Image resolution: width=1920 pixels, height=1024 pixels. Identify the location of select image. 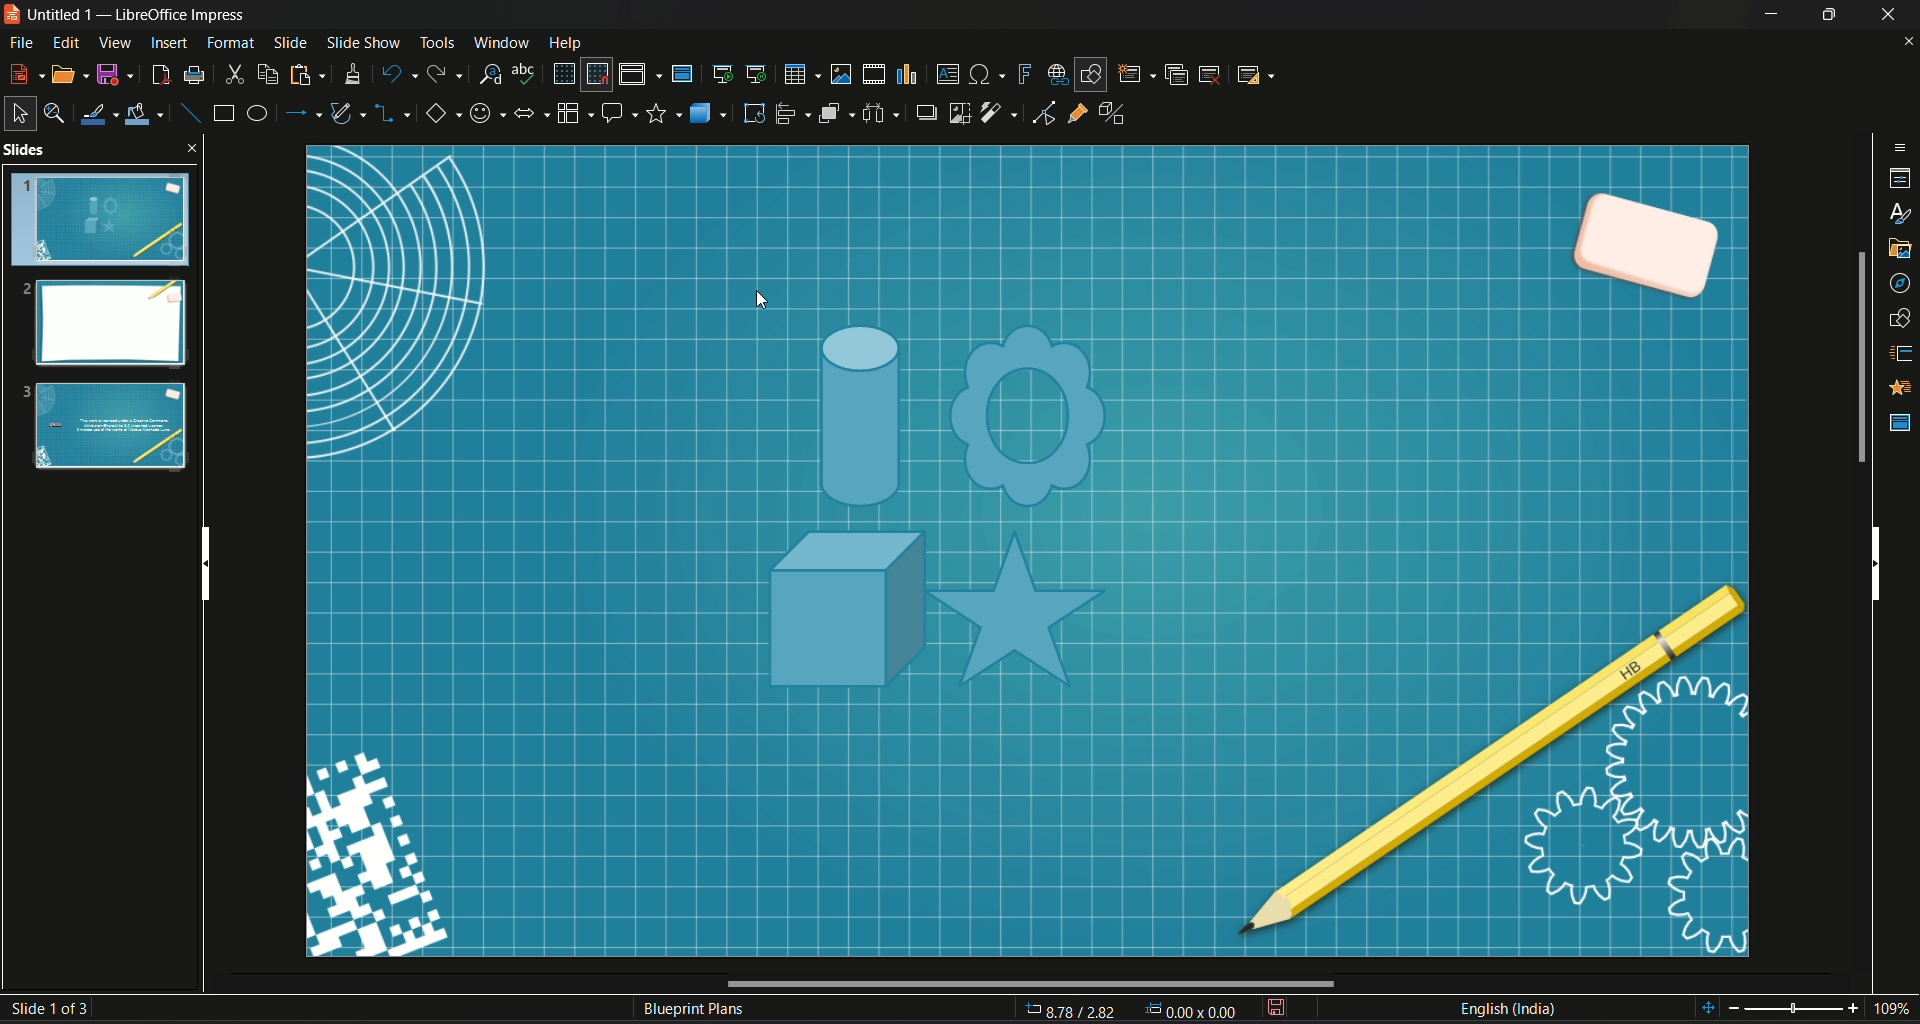
(880, 111).